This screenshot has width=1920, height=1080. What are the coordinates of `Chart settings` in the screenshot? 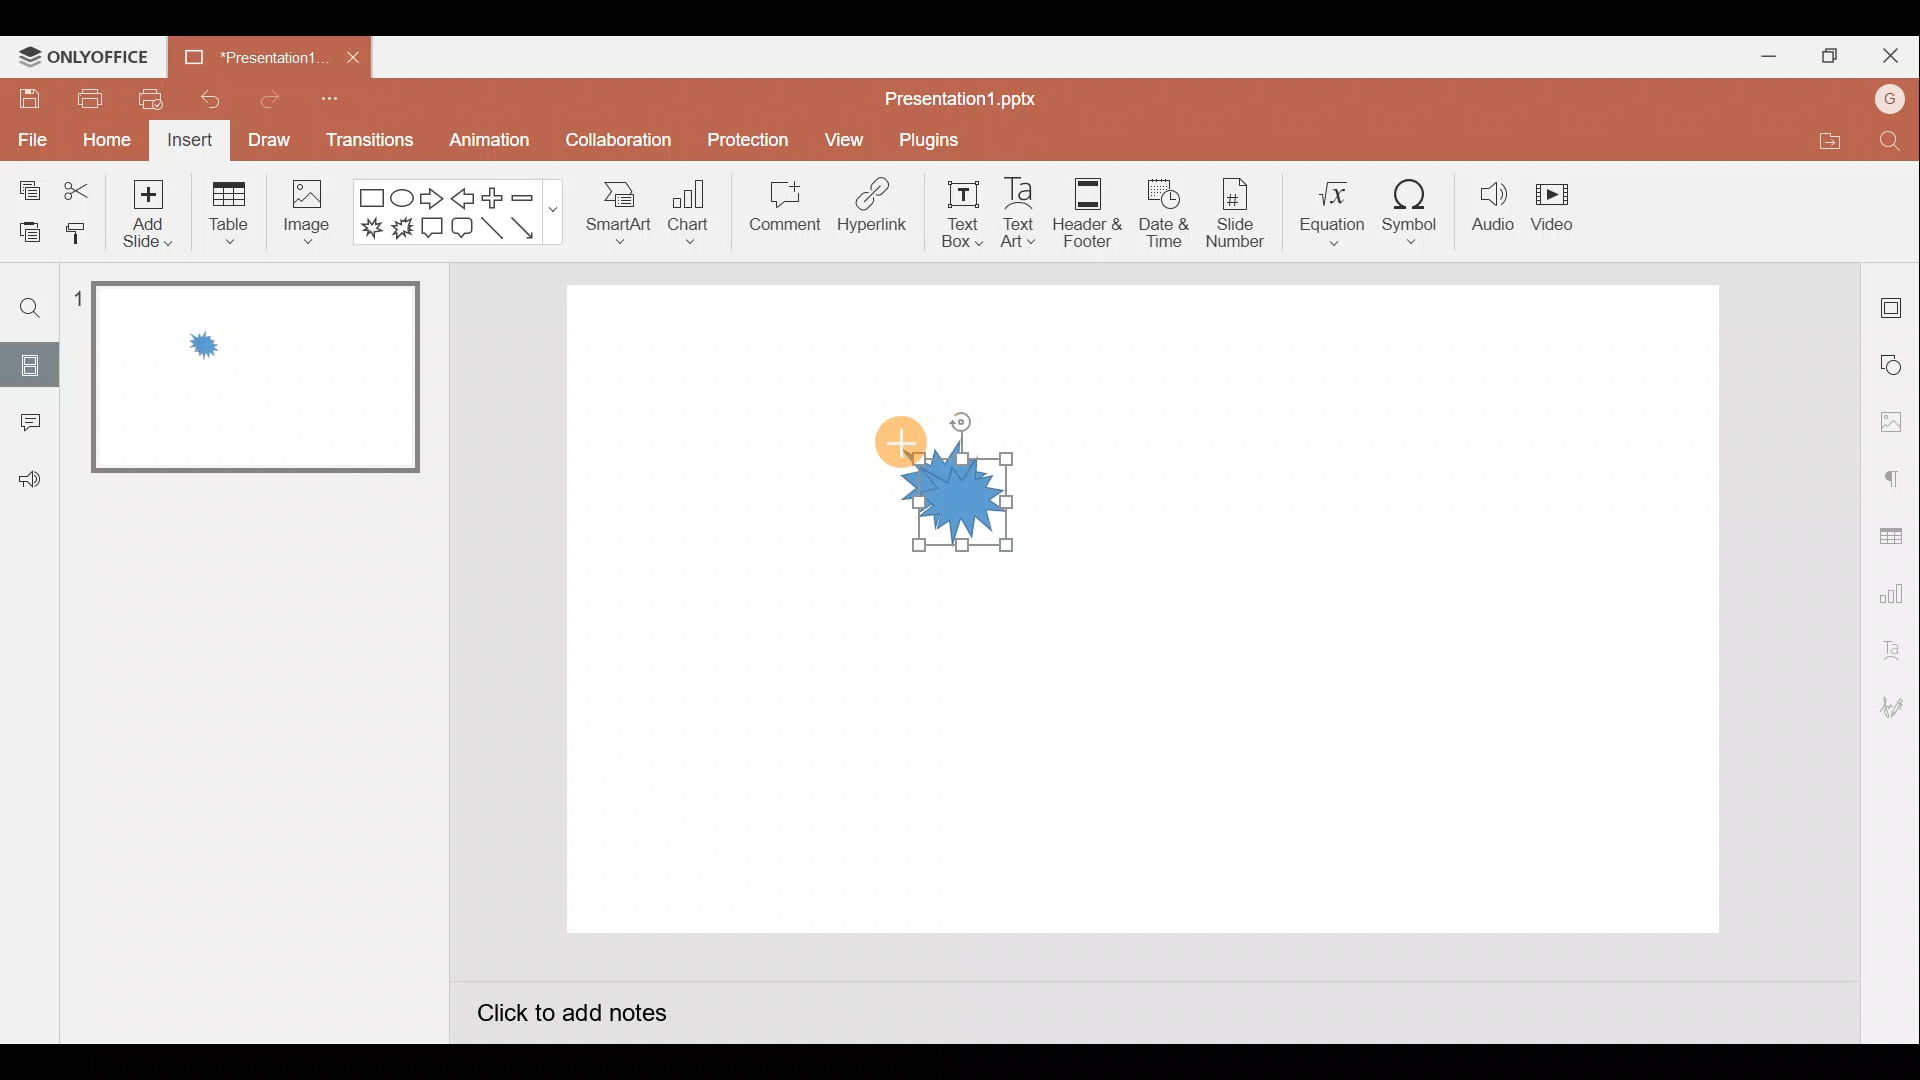 It's located at (1894, 590).